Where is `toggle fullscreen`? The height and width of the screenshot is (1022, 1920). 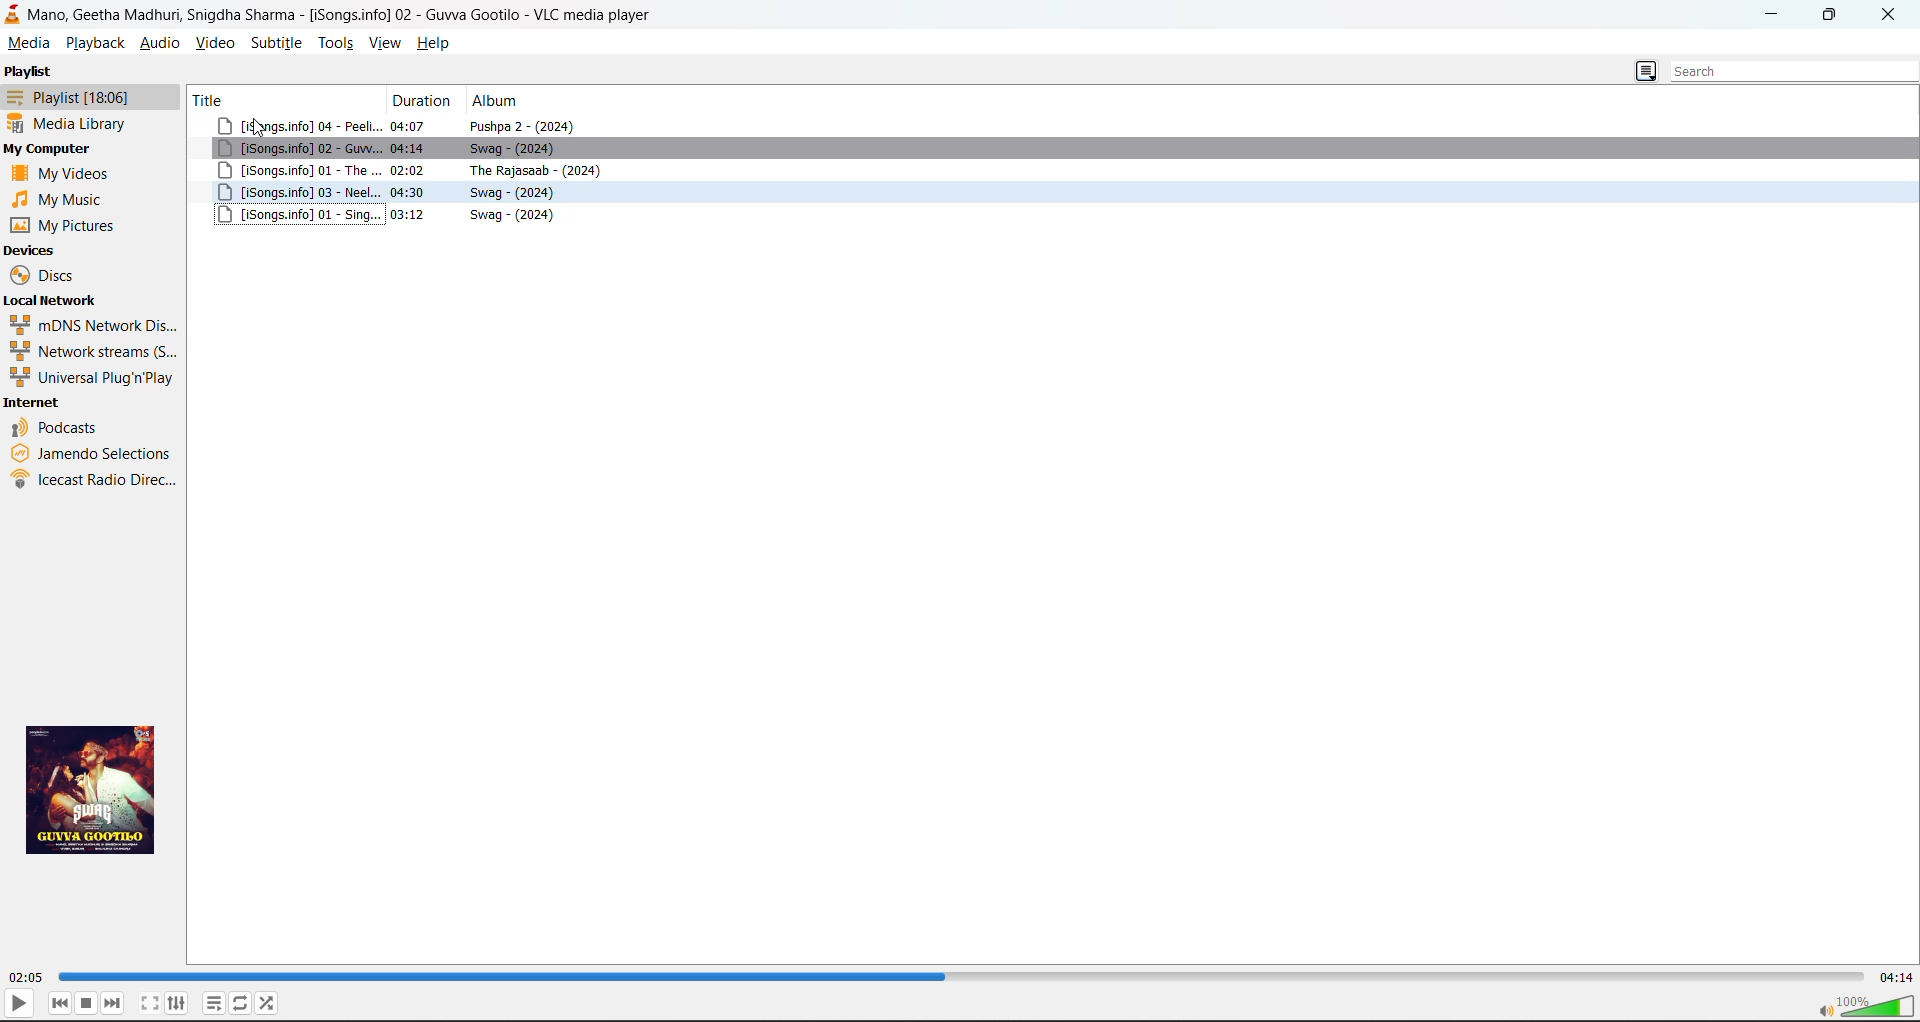 toggle fullscreen is located at coordinates (150, 1003).